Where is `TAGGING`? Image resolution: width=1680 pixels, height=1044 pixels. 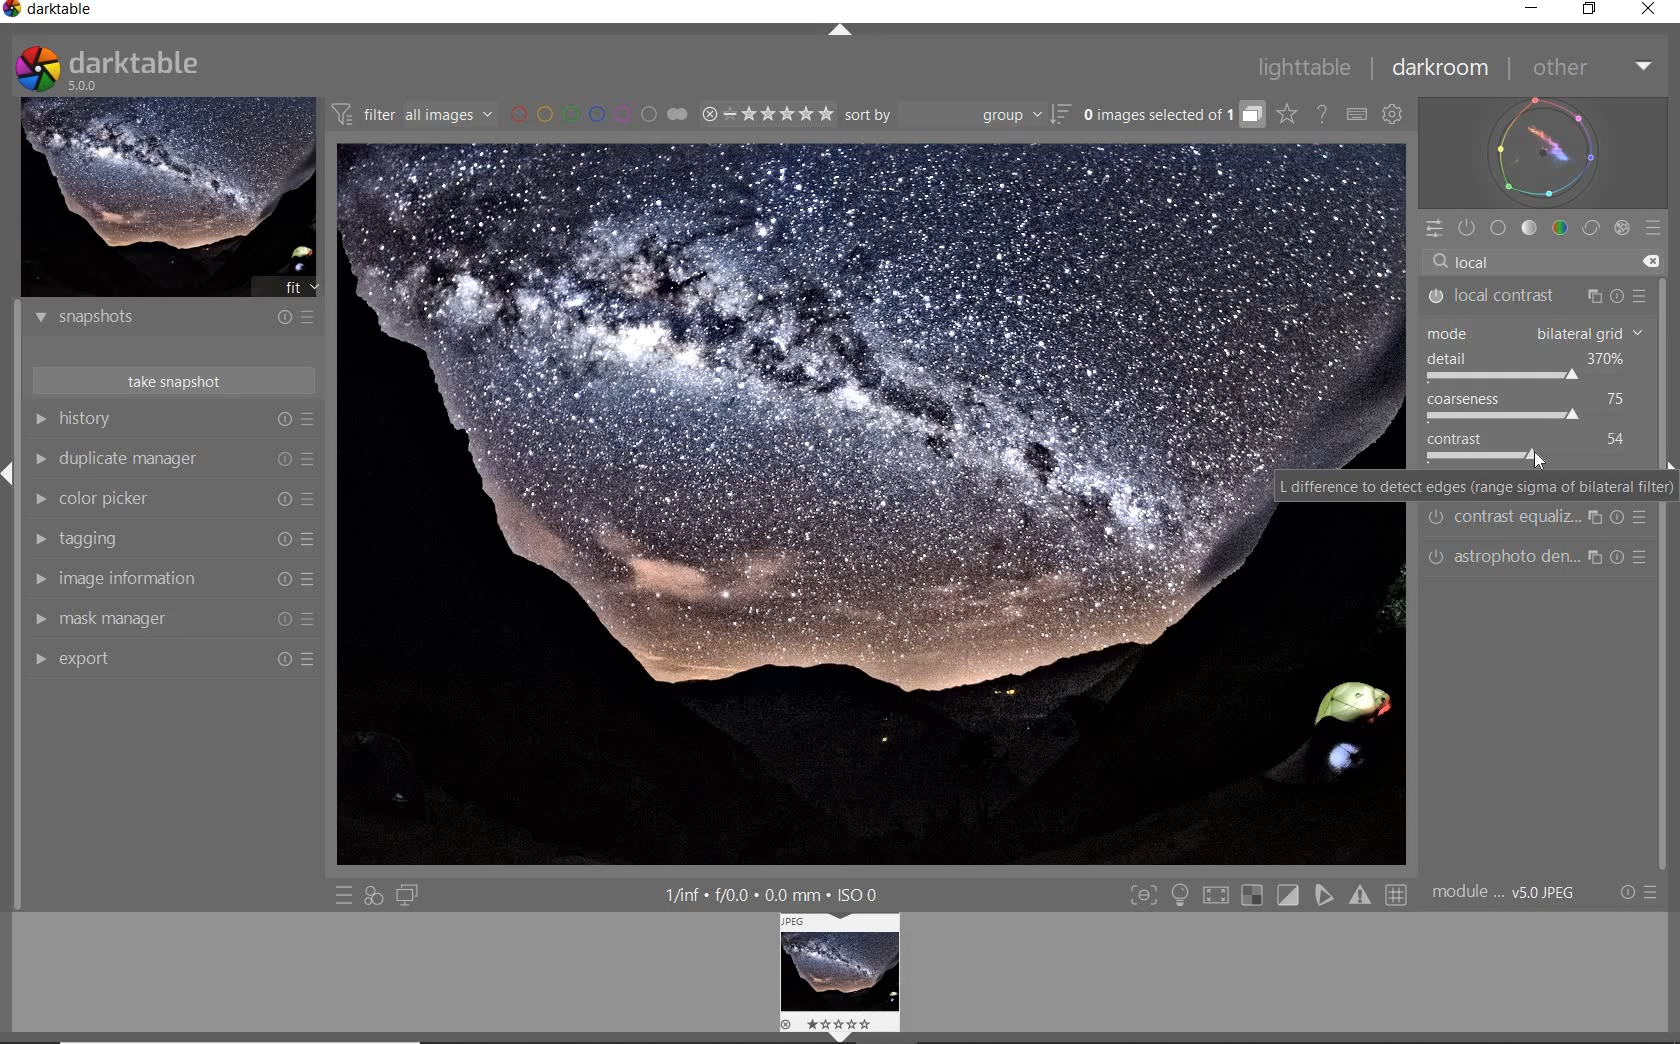 TAGGING is located at coordinates (35, 539).